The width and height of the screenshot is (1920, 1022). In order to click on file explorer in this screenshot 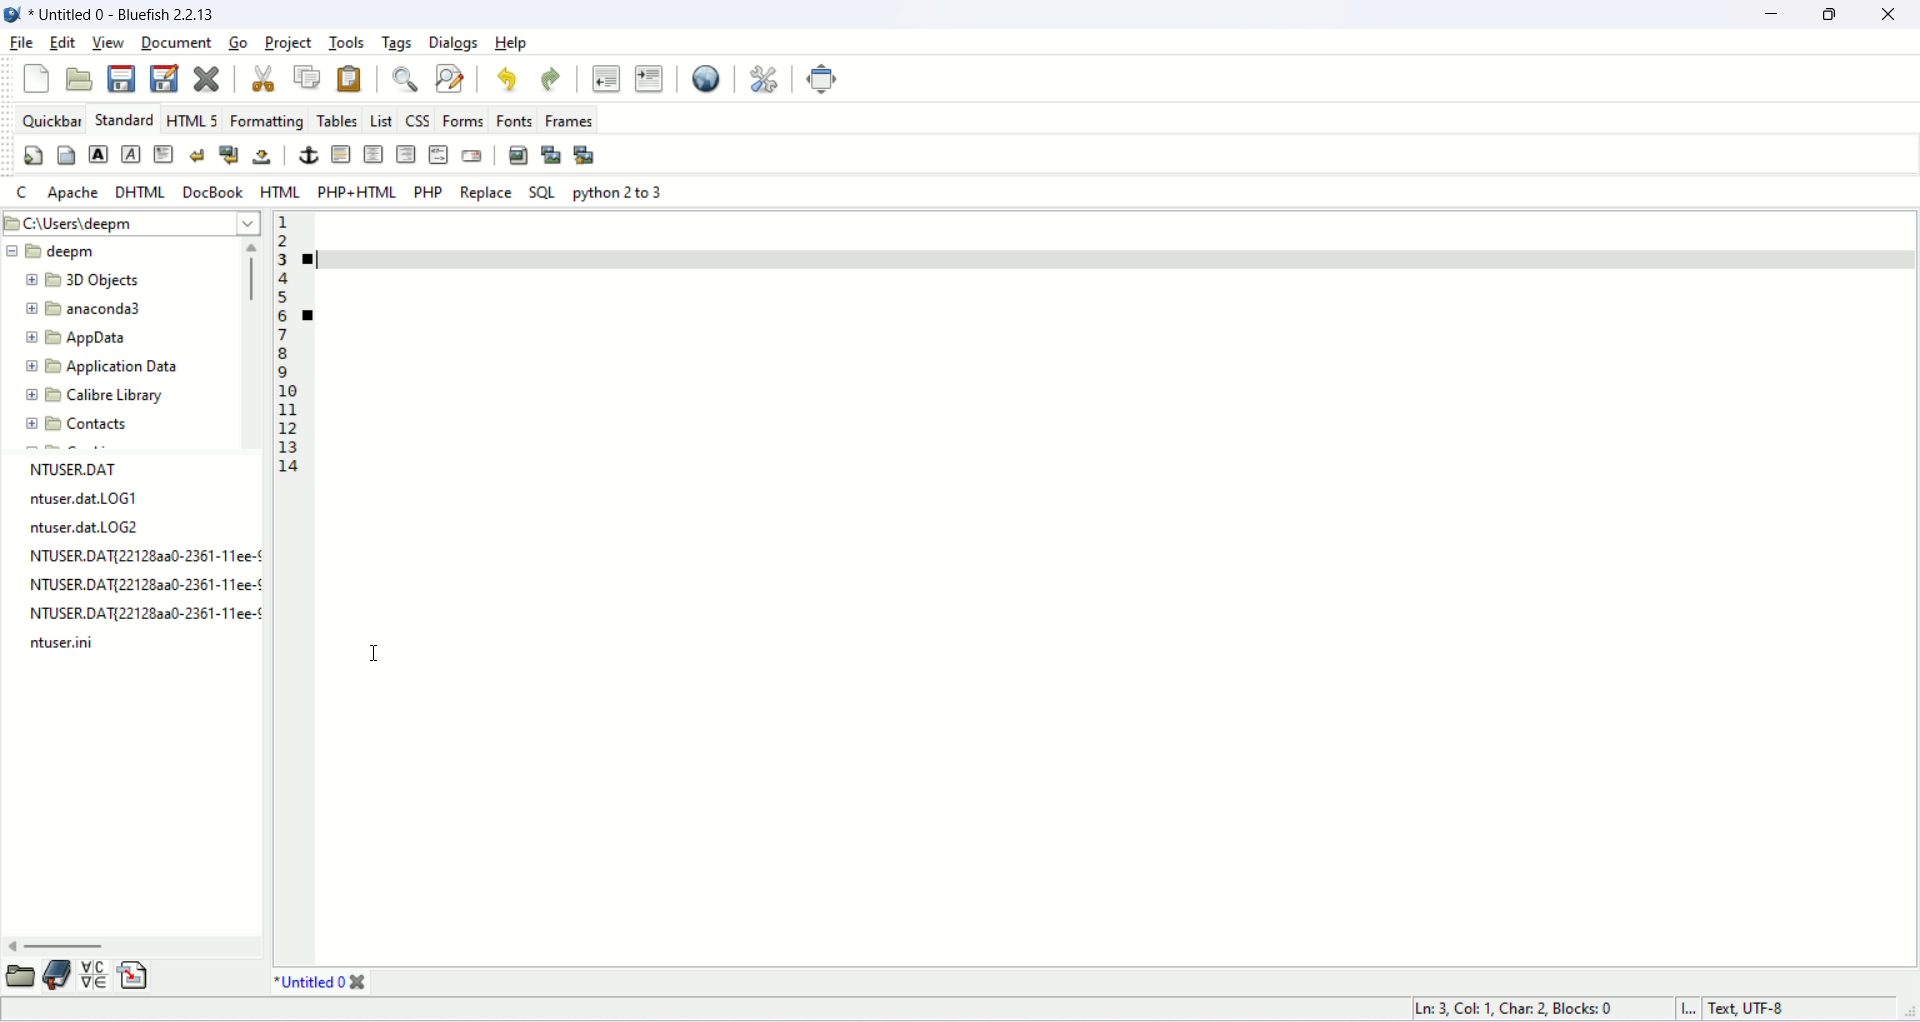, I will do `click(20, 982)`.